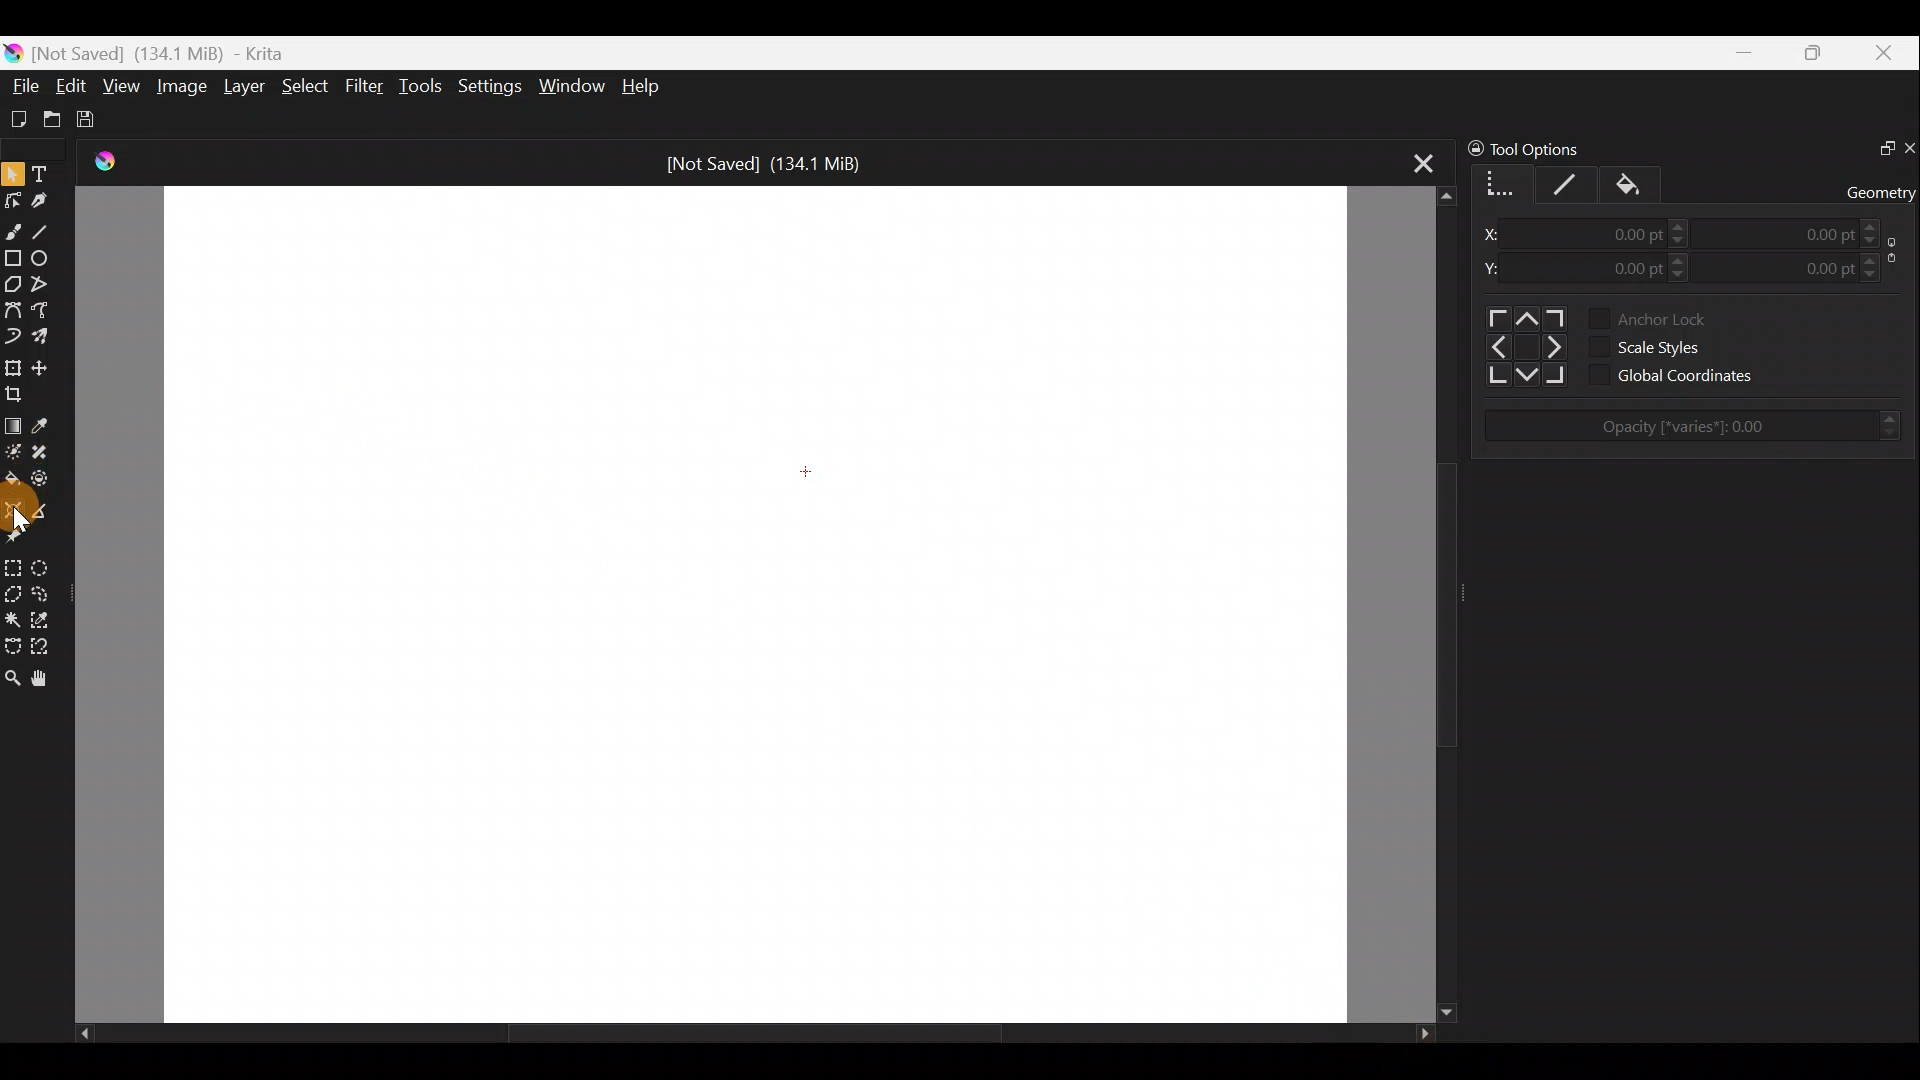 The height and width of the screenshot is (1080, 1920). Describe the element at coordinates (12, 479) in the screenshot. I see `Fill a contiguous area of color with color` at that location.